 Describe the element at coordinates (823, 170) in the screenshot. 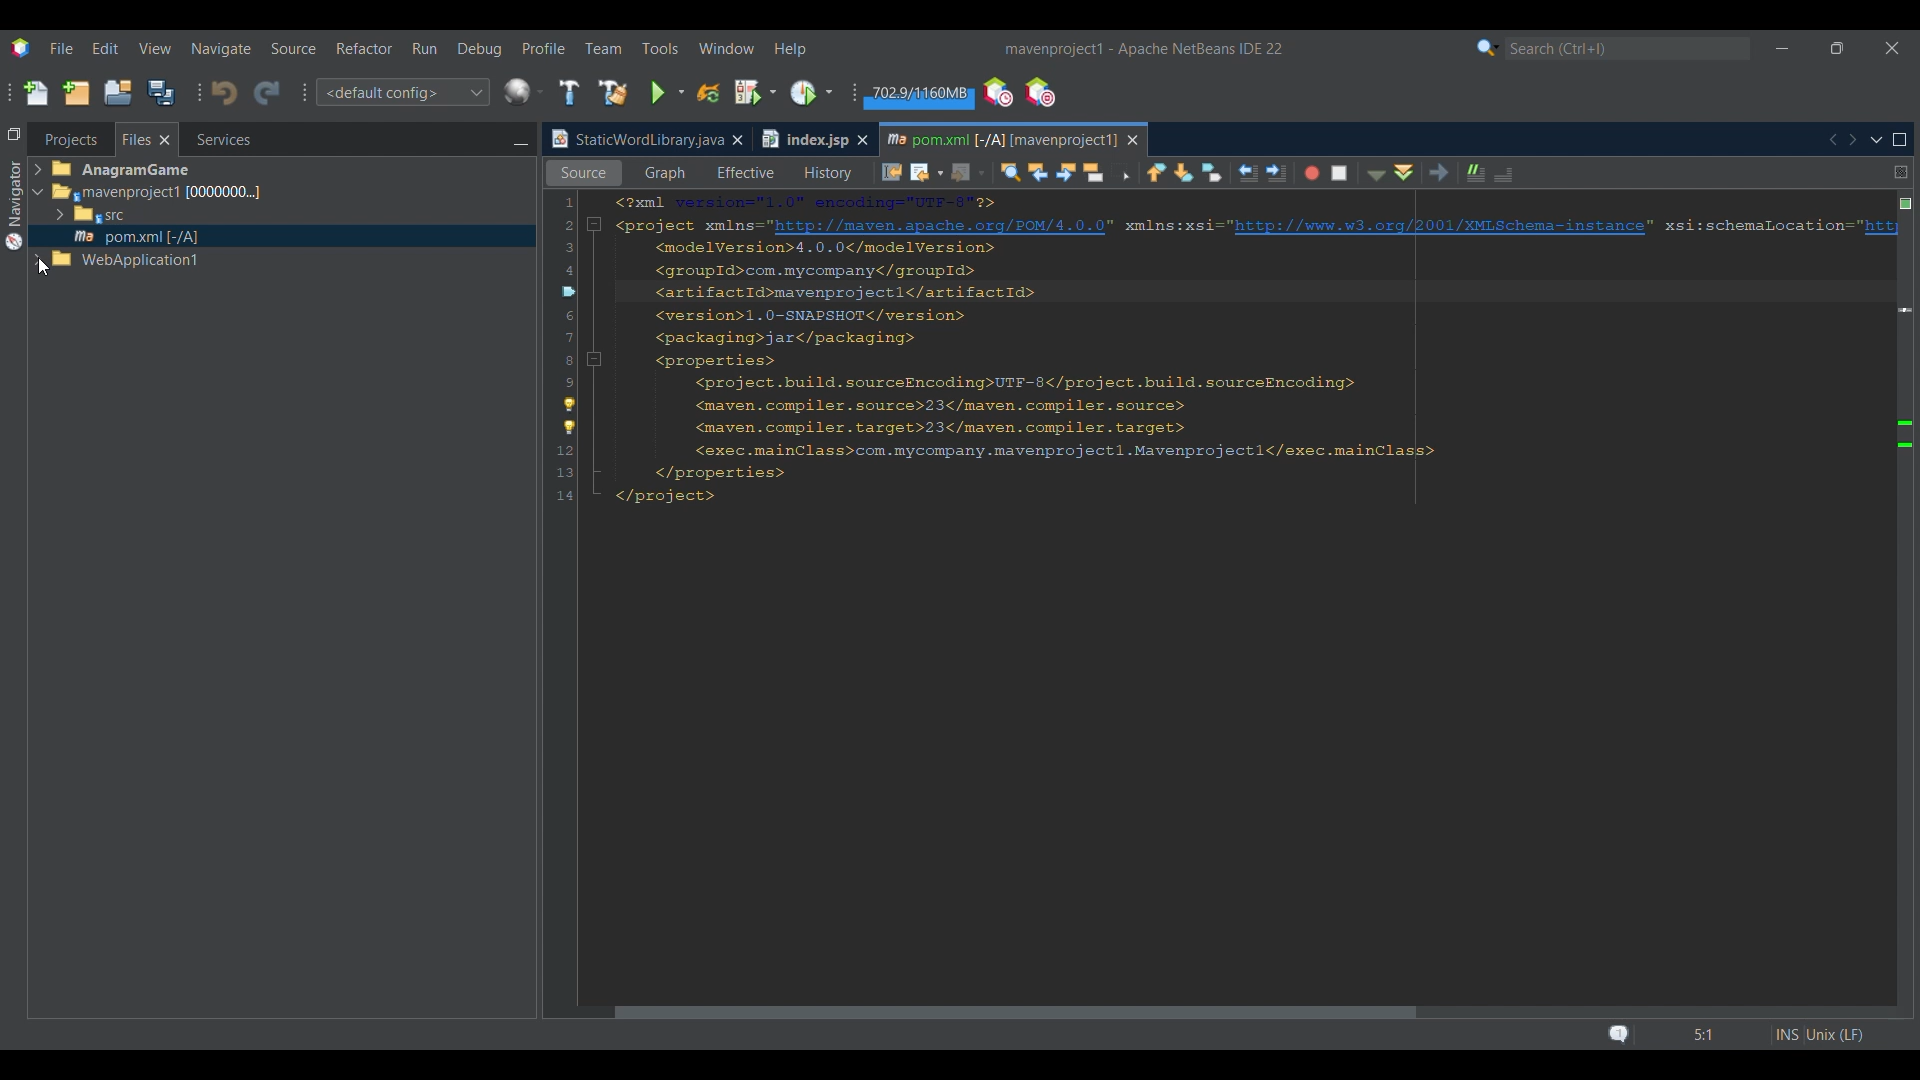

I see `History view` at that location.